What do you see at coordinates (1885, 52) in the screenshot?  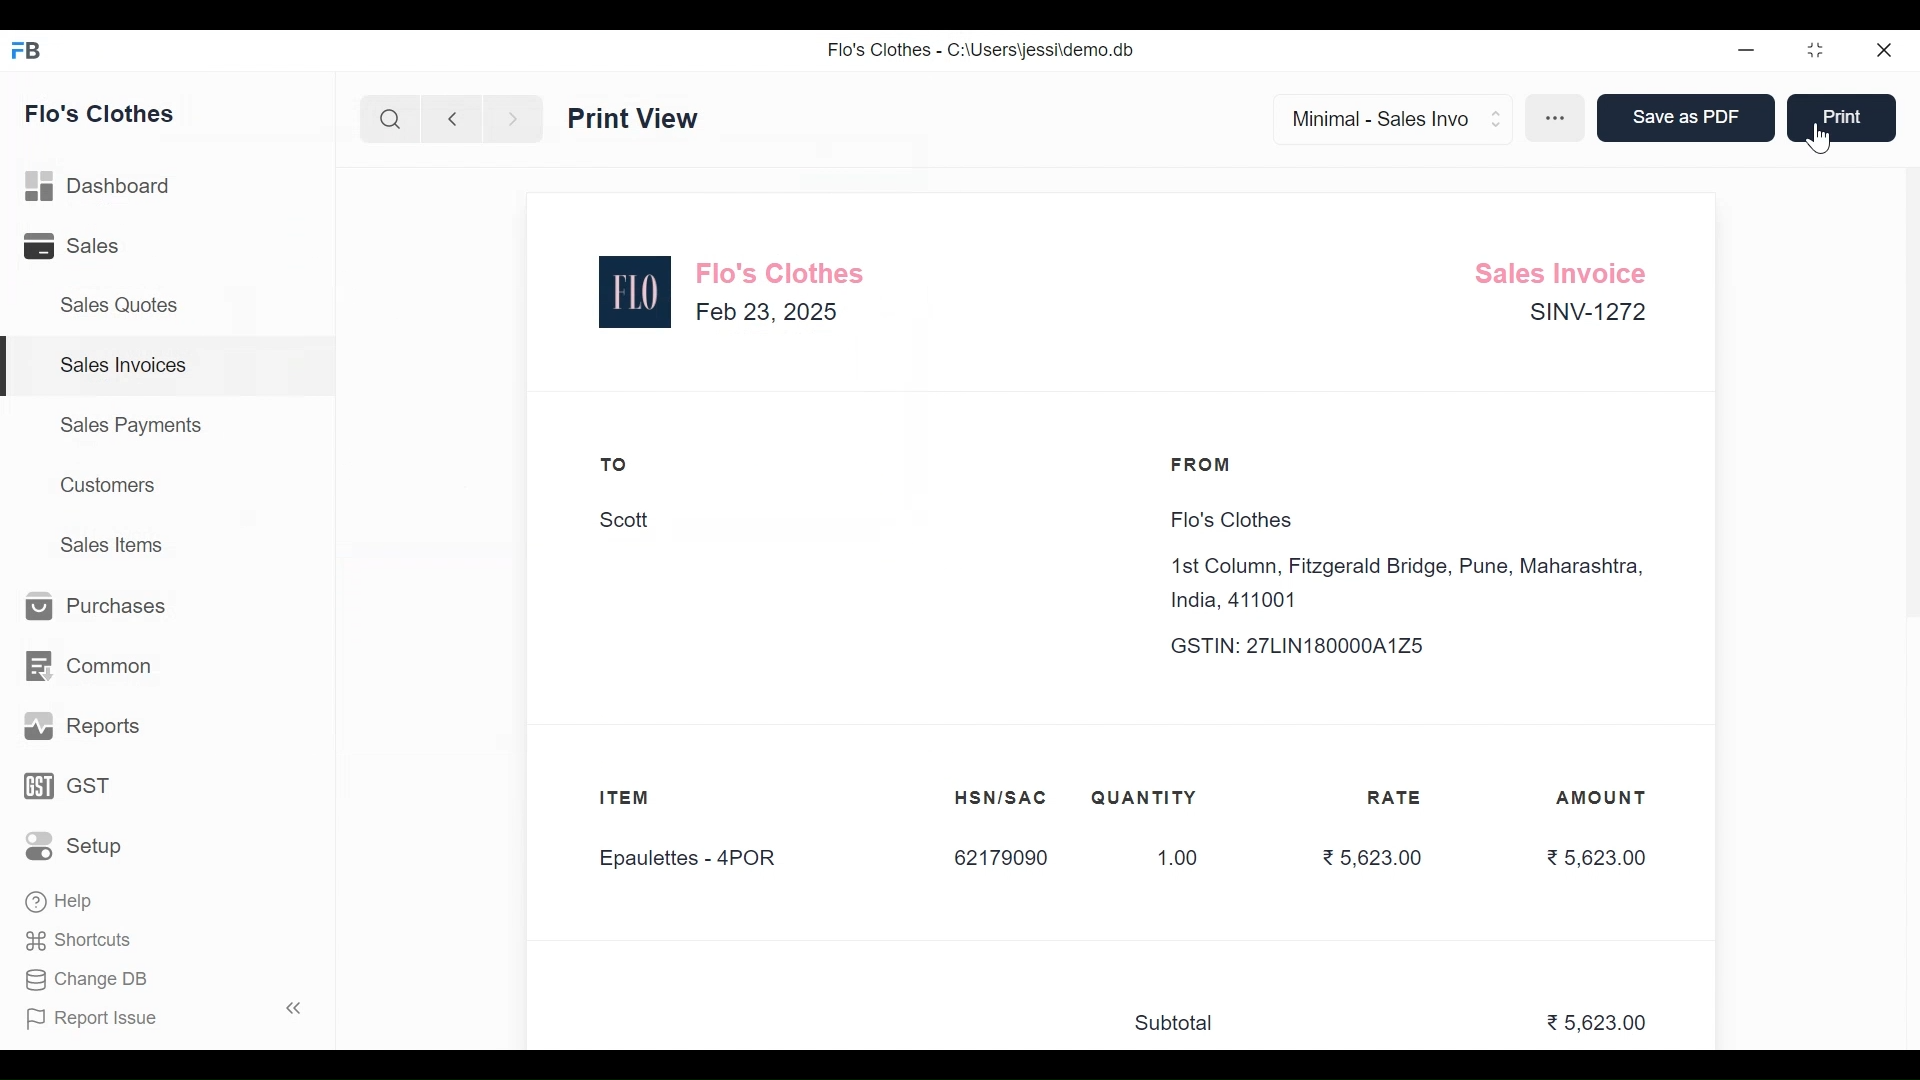 I see `Close` at bounding box center [1885, 52].